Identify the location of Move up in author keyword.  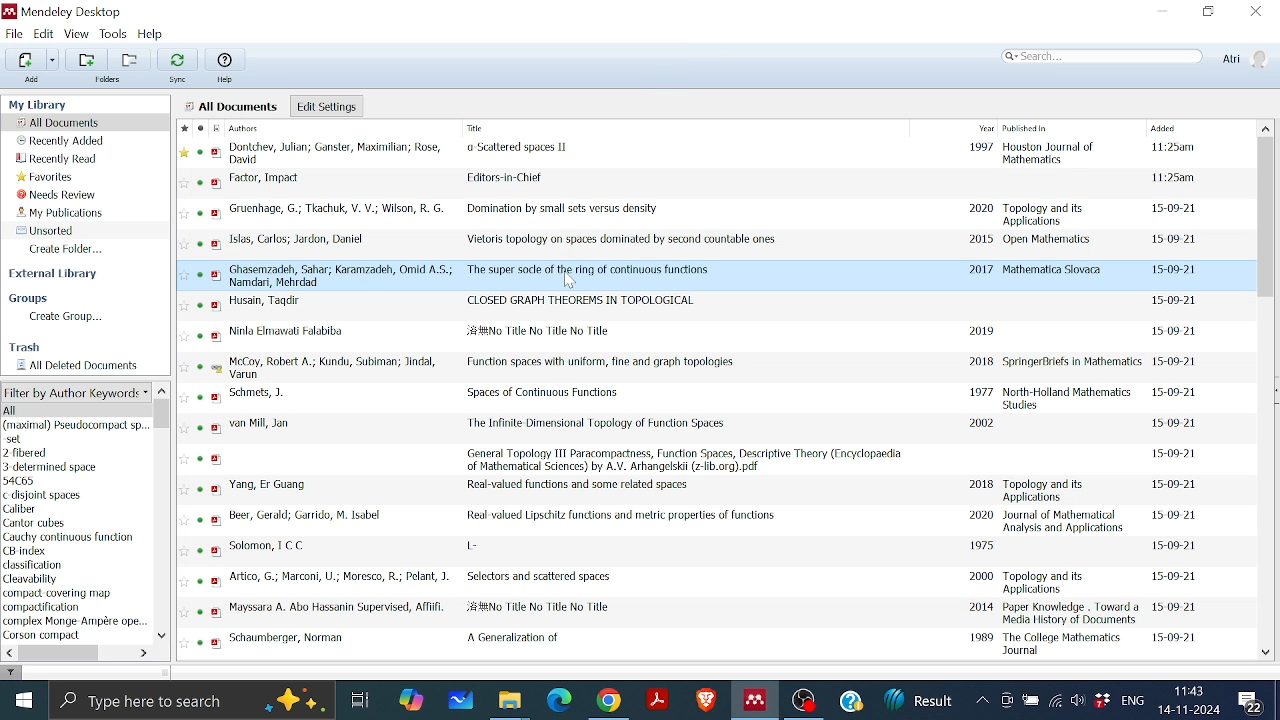
(163, 390).